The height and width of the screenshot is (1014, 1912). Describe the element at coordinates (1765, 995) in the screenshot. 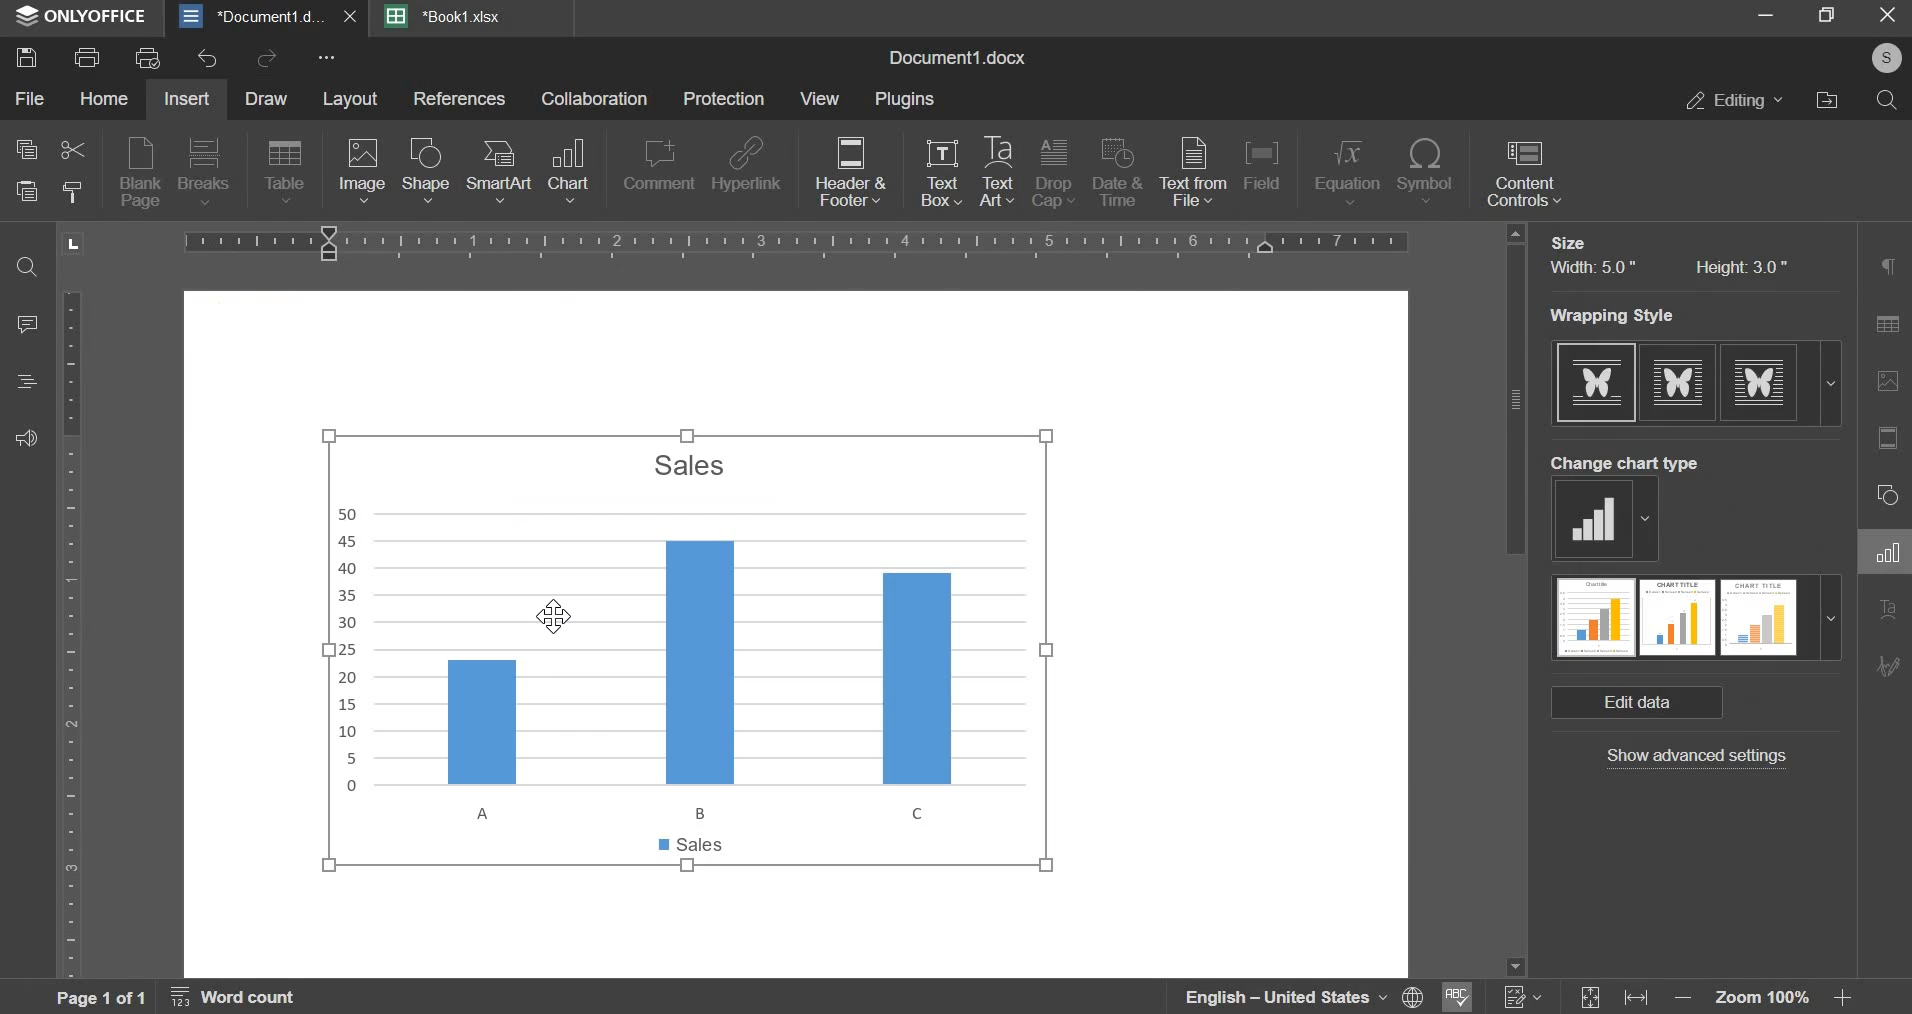

I see `zoom` at that location.